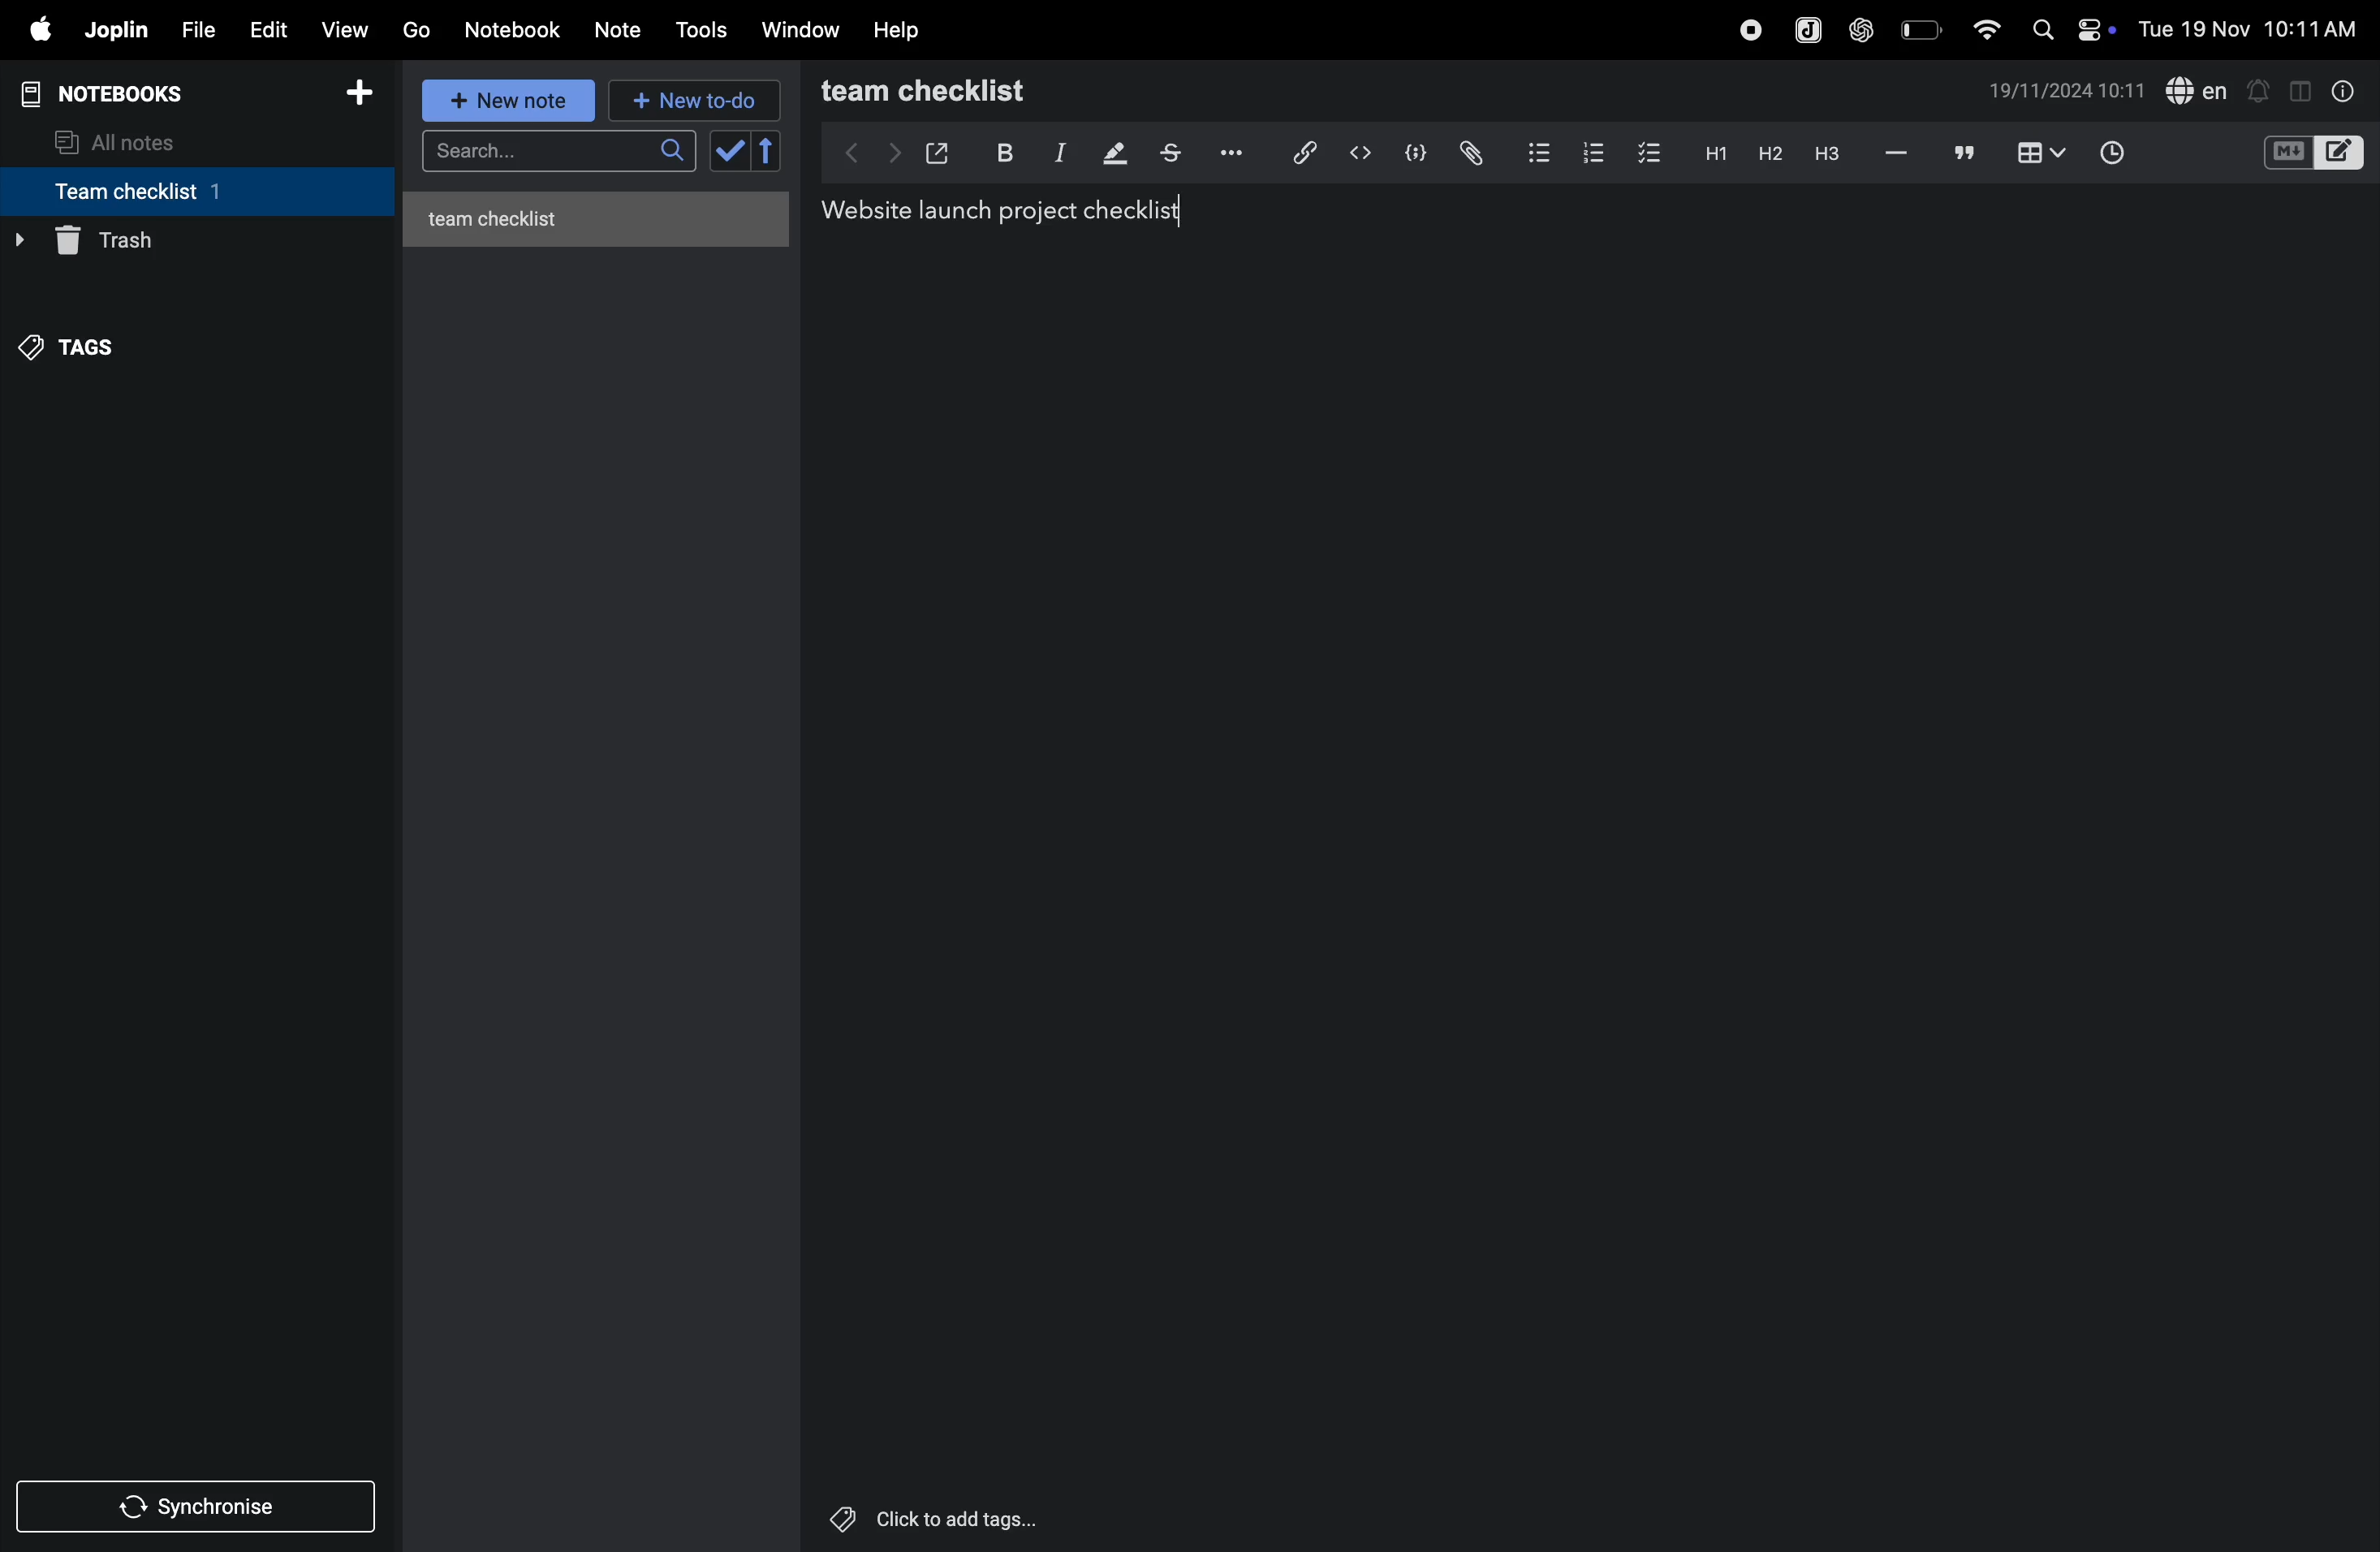  What do you see at coordinates (2339, 90) in the screenshot?
I see `info` at bounding box center [2339, 90].